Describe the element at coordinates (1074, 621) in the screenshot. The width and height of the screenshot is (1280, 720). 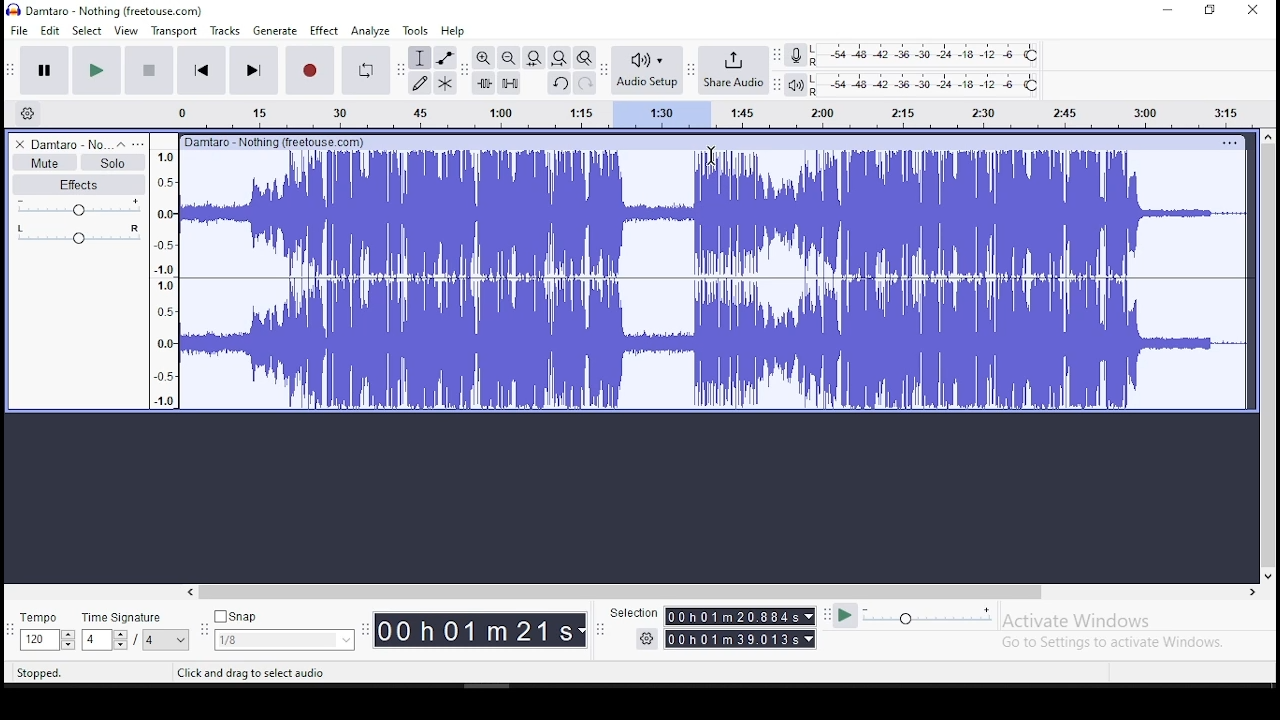
I see `Activate windows` at that location.